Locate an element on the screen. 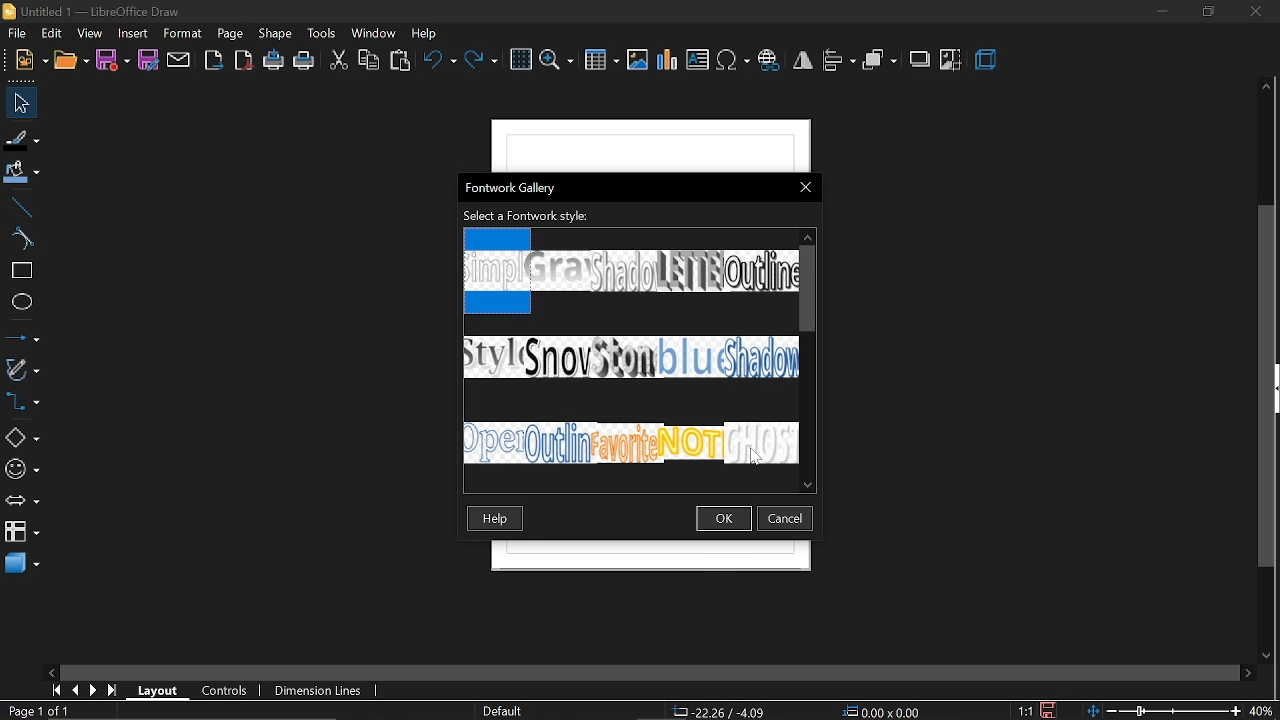 The height and width of the screenshot is (720, 1280). 0.00x0.00 is located at coordinates (886, 712).